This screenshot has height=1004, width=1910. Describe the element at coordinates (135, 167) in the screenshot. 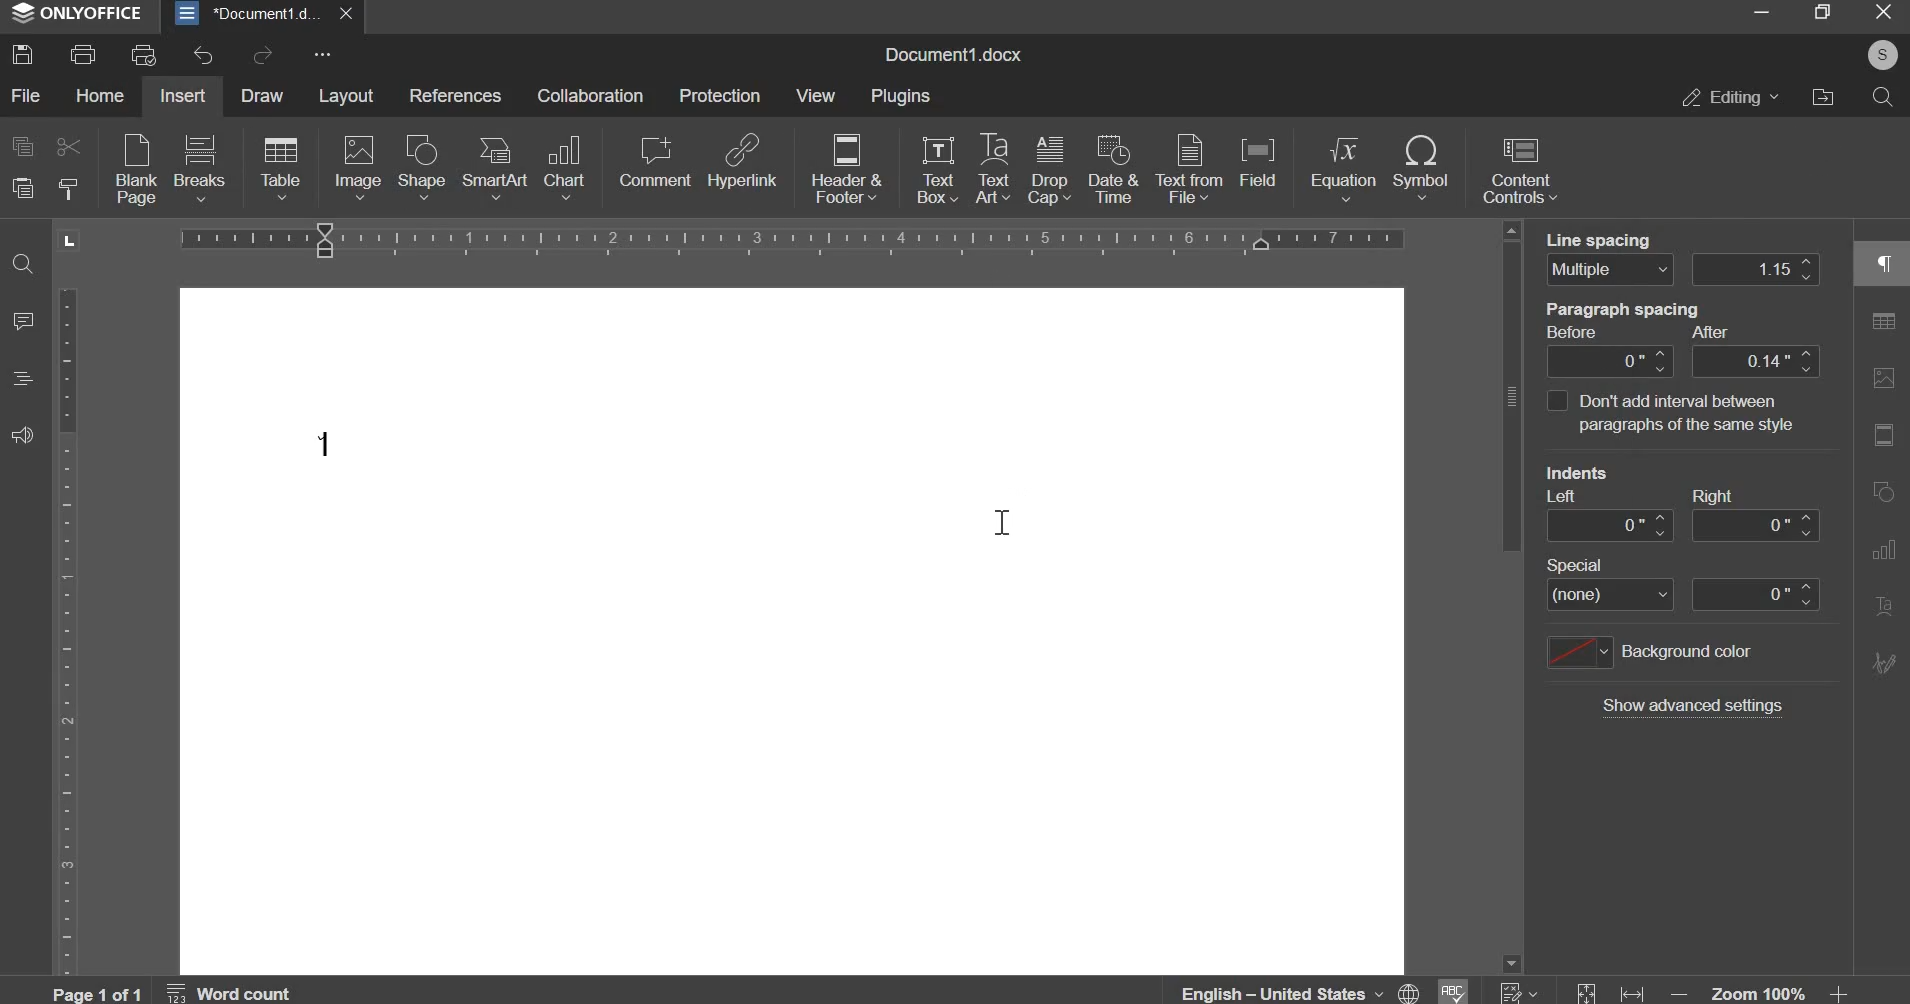

I see `blank pages` at that location.